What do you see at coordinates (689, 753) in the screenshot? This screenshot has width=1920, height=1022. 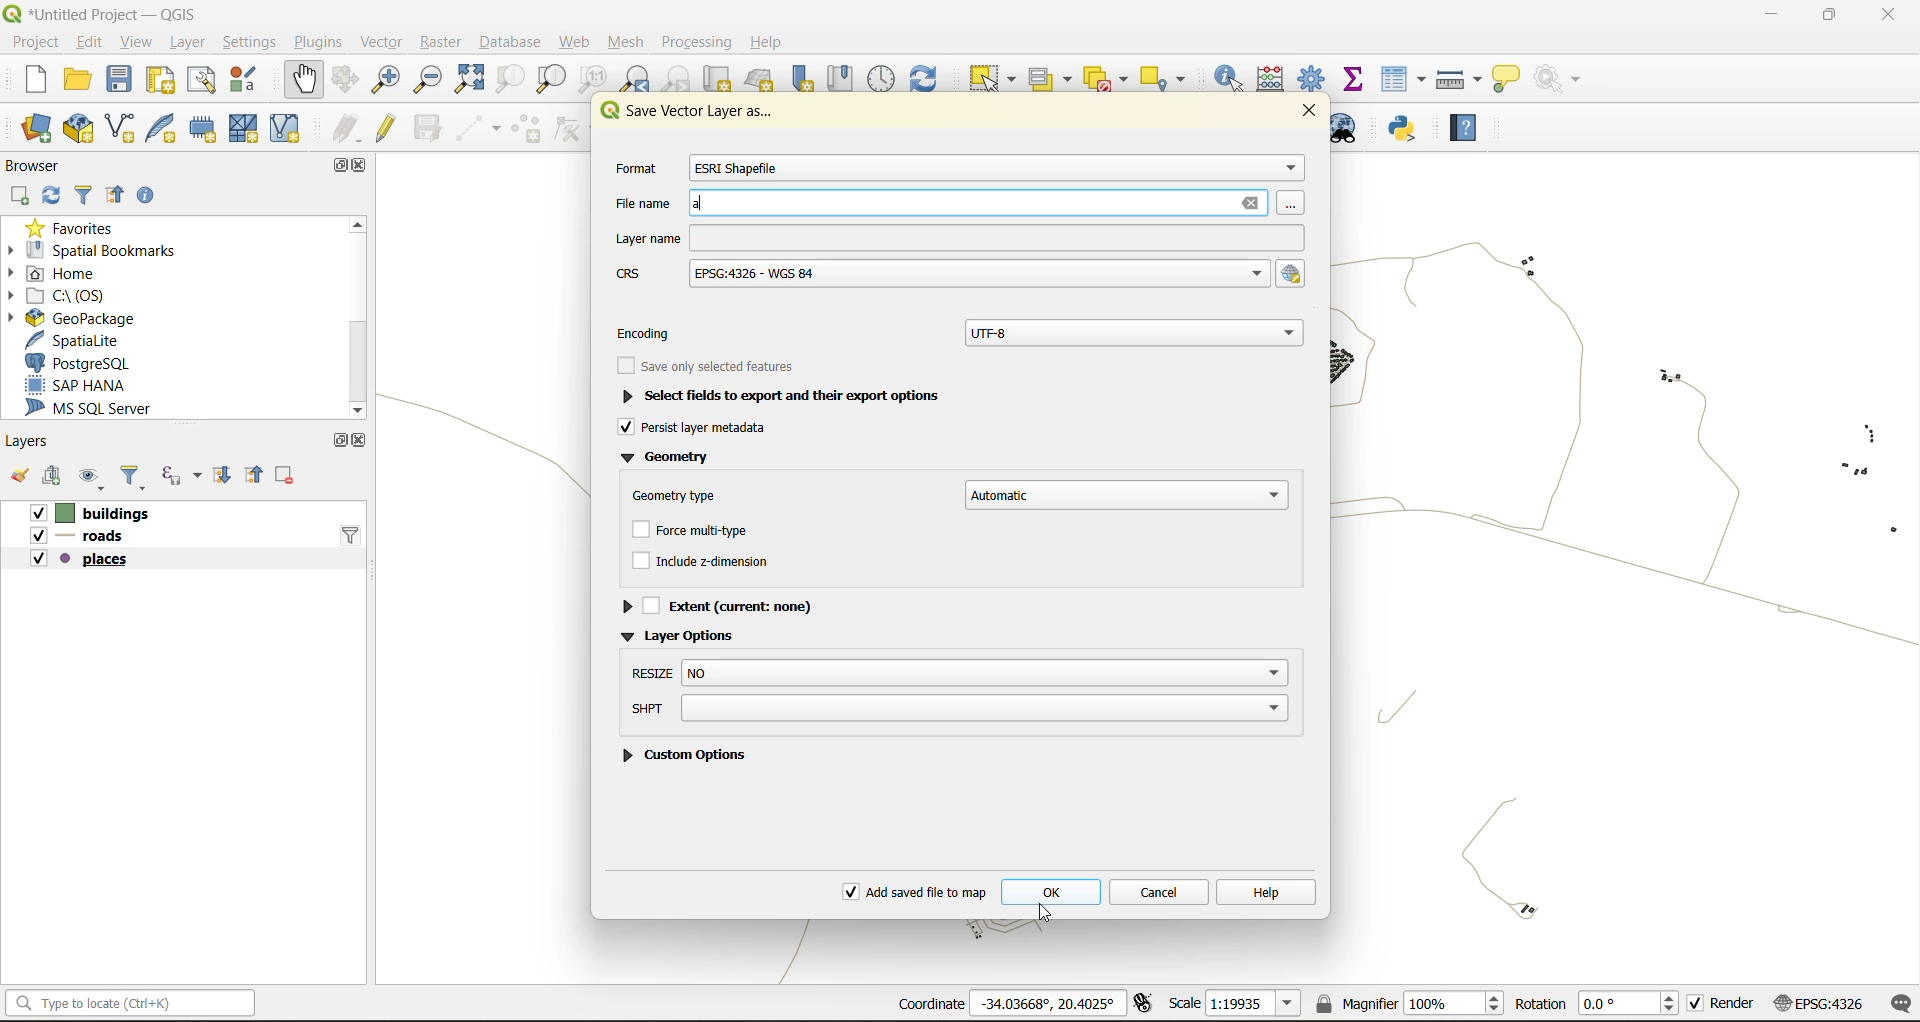 I see `custom options` at bounding box center [689, 753].